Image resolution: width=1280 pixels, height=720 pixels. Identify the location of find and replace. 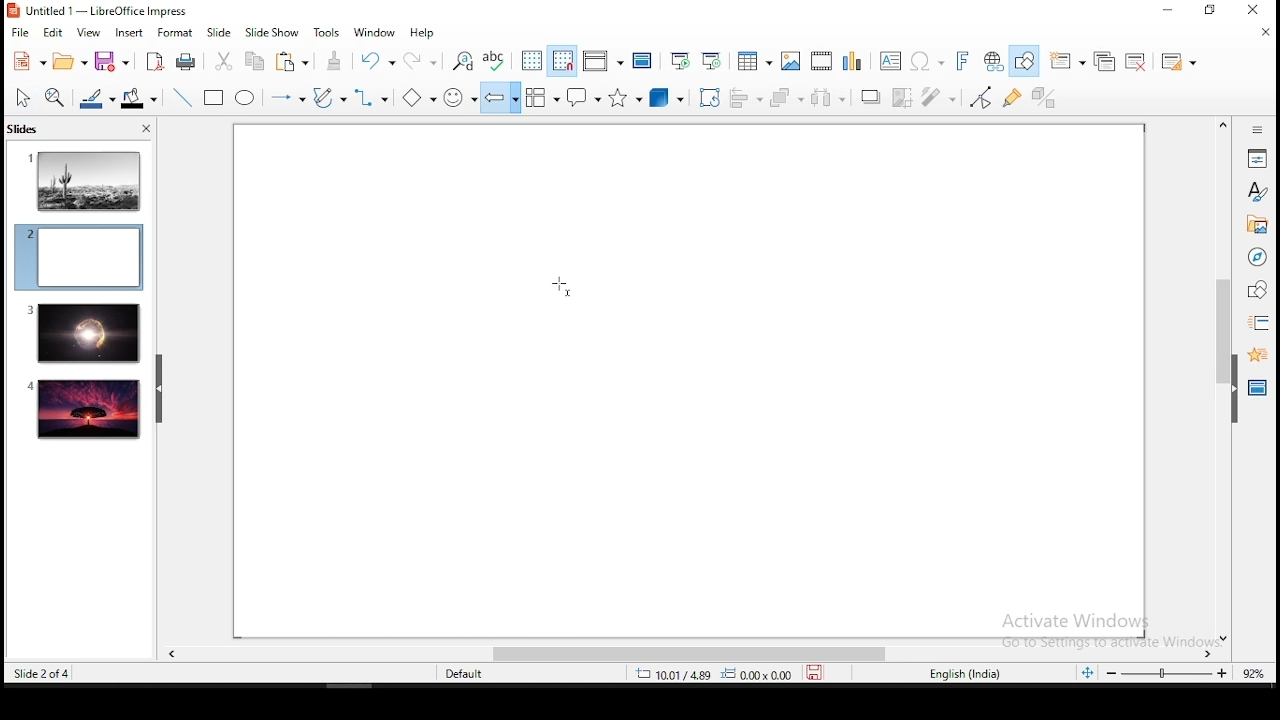
(463, 59).